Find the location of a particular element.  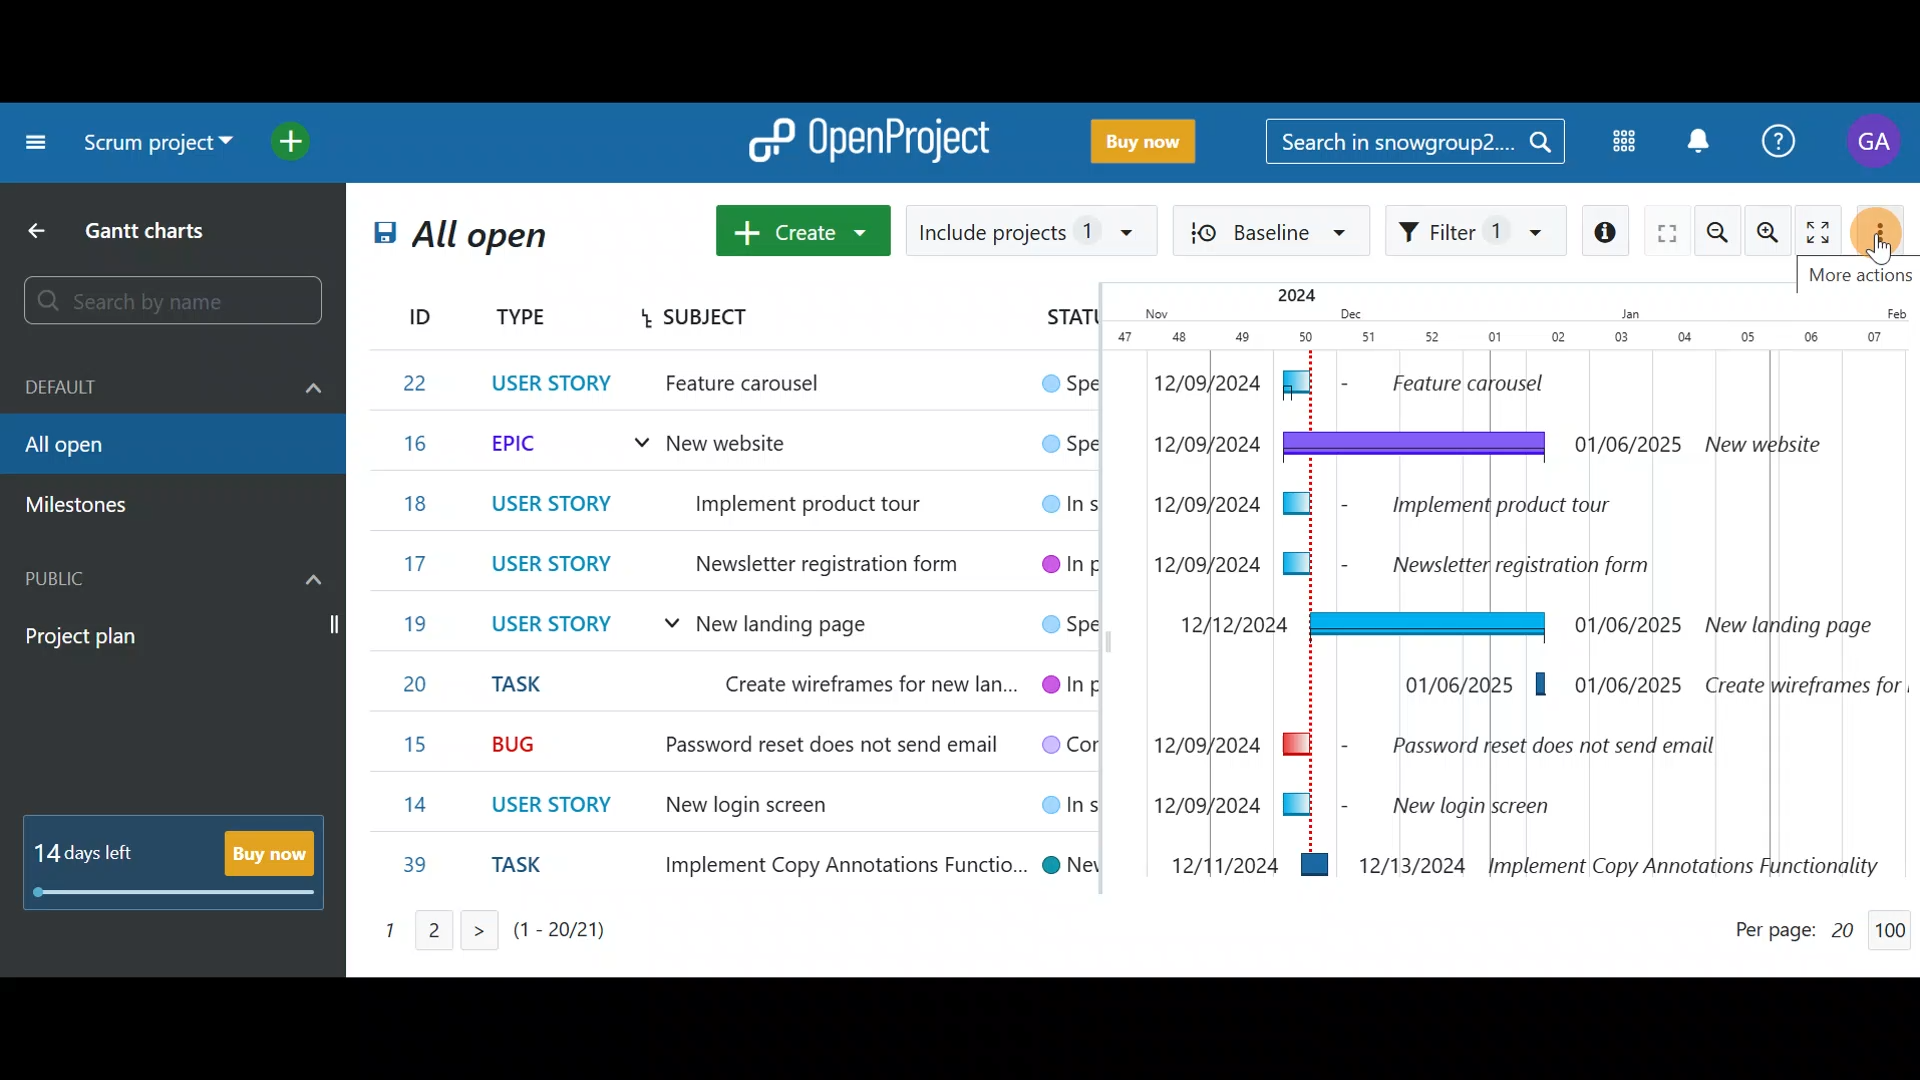

Subject is located at coordinates (697, 319).